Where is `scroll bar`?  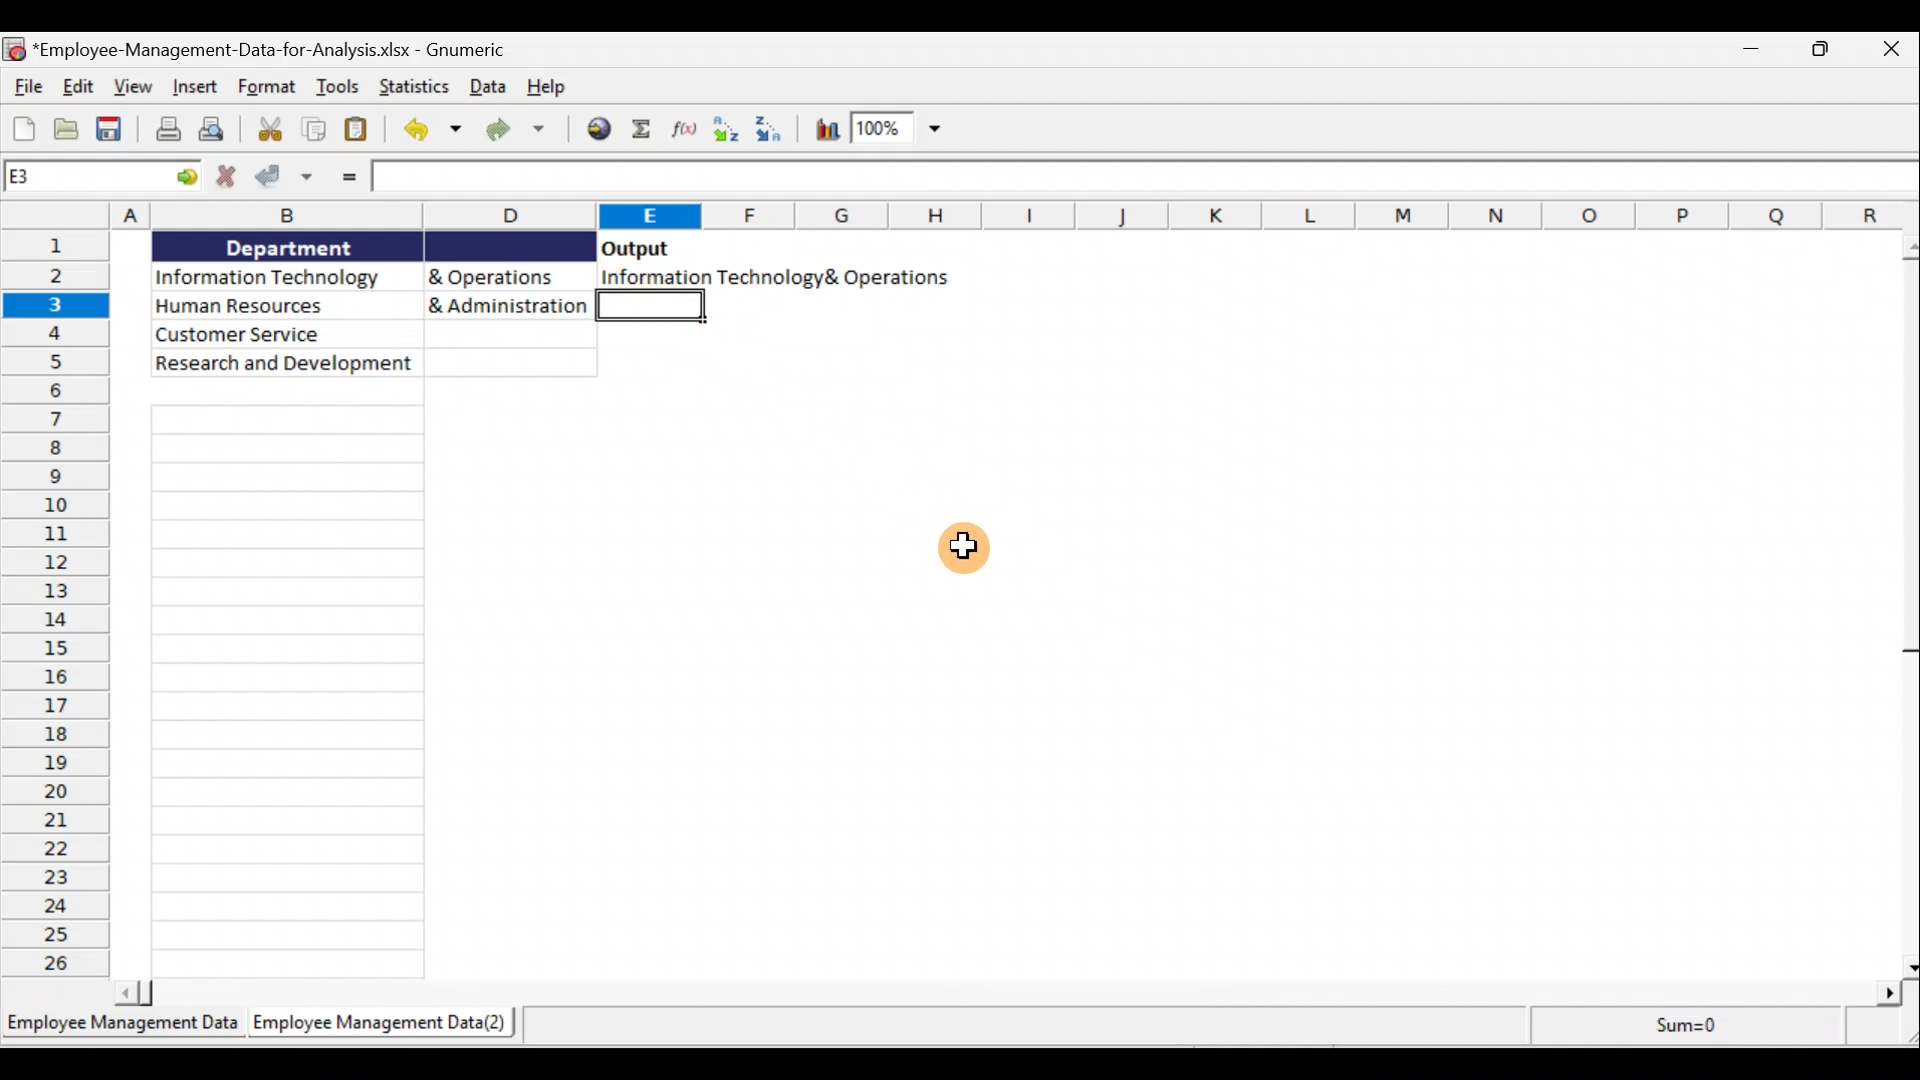
scroll bar is located at coordinates (1904, 602).